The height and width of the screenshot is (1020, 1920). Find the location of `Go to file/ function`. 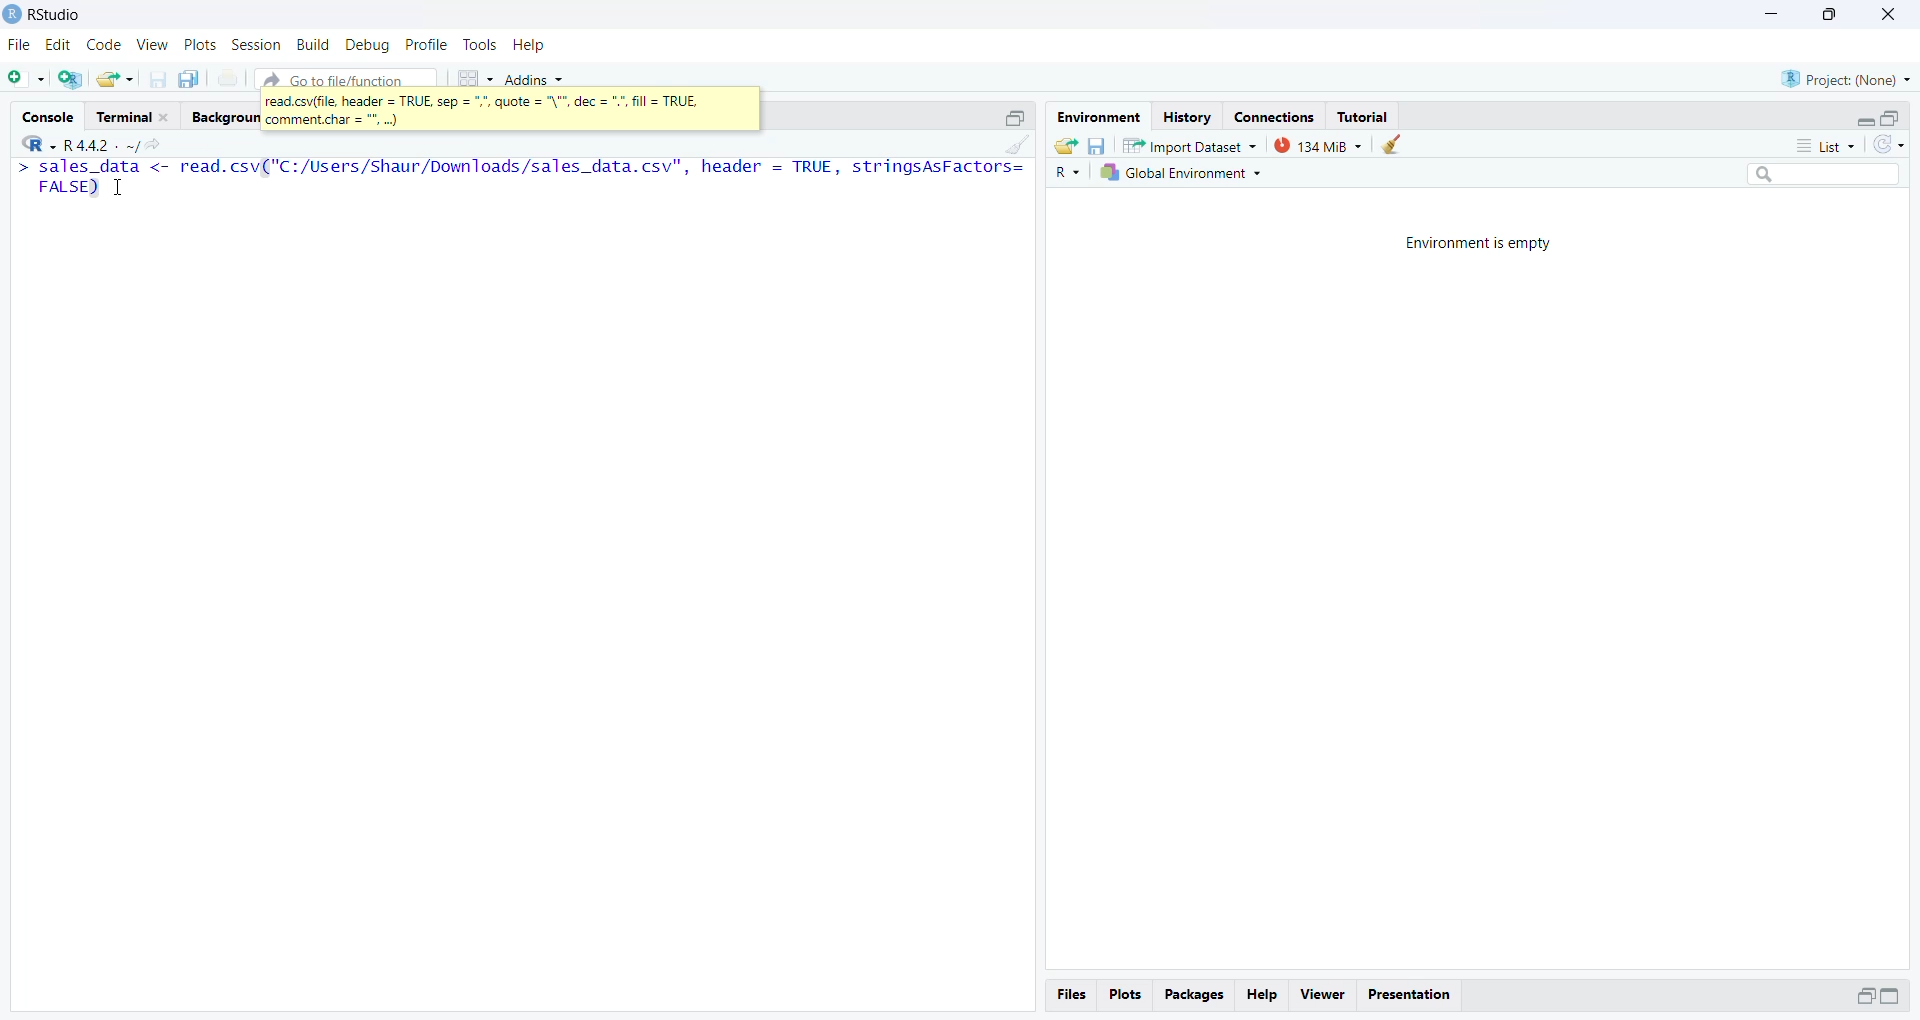

Go to file/ function is located at coordinates (336, 79).